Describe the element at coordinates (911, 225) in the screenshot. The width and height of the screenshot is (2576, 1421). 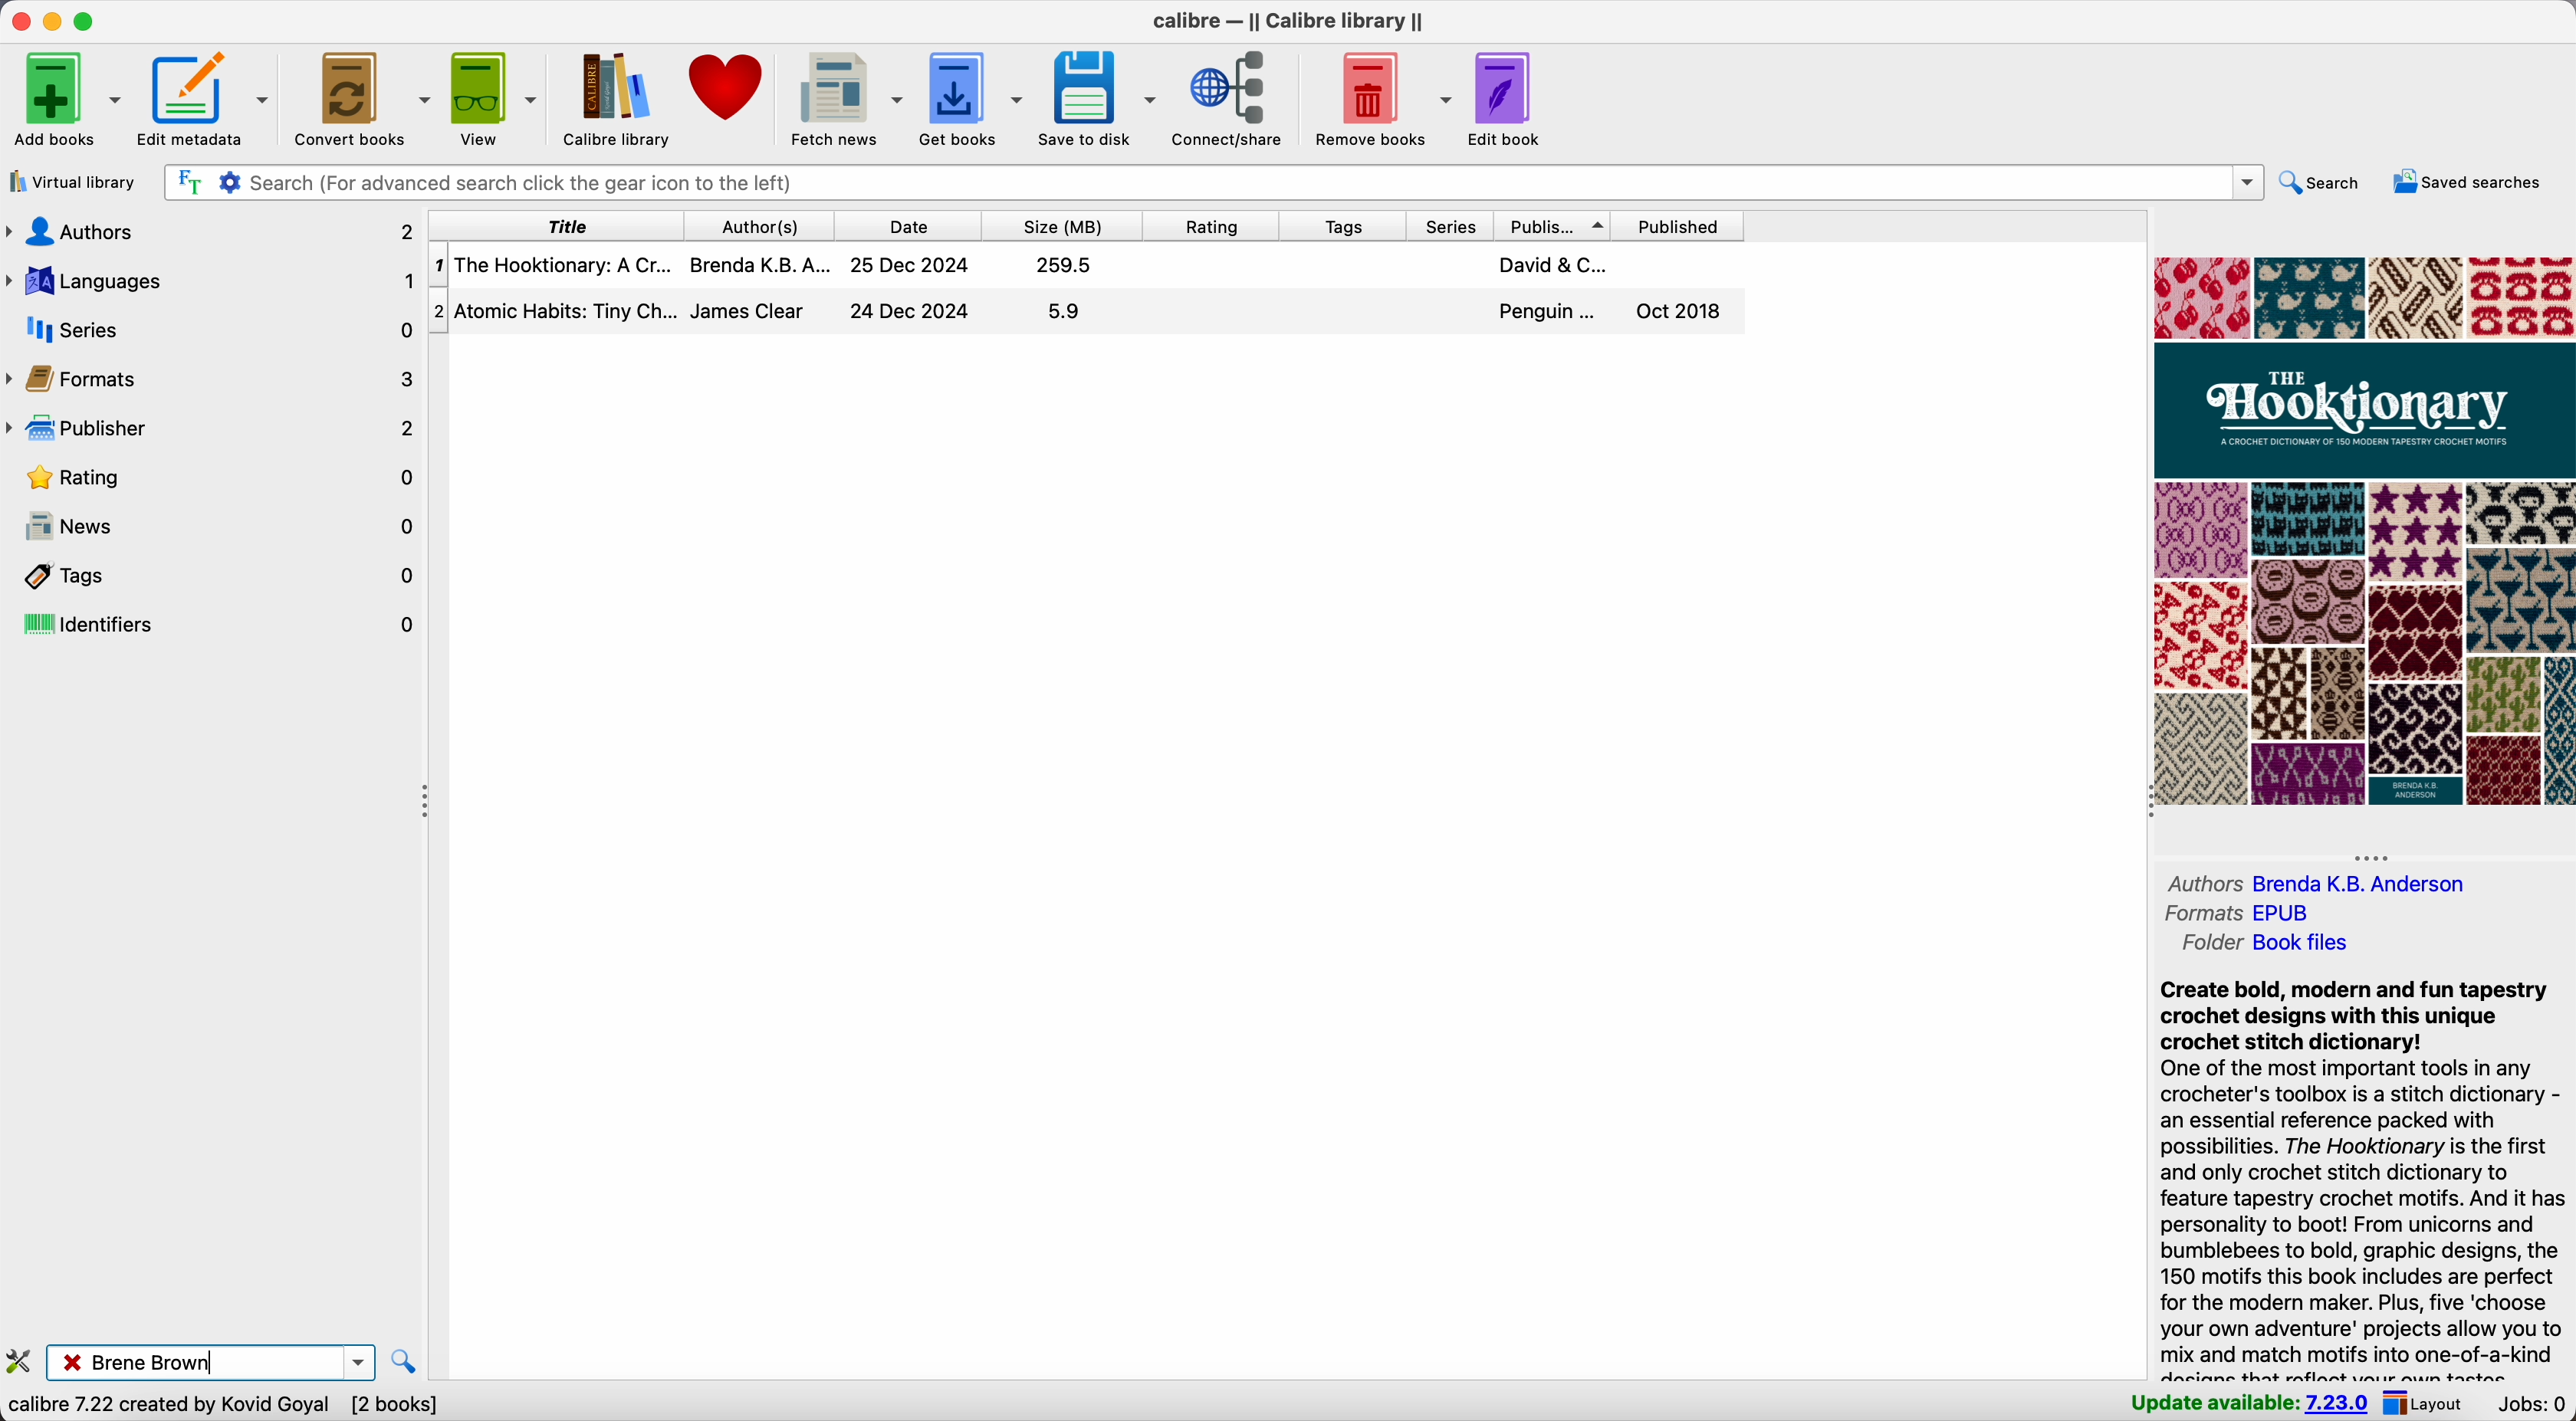
I see `date` at that location.